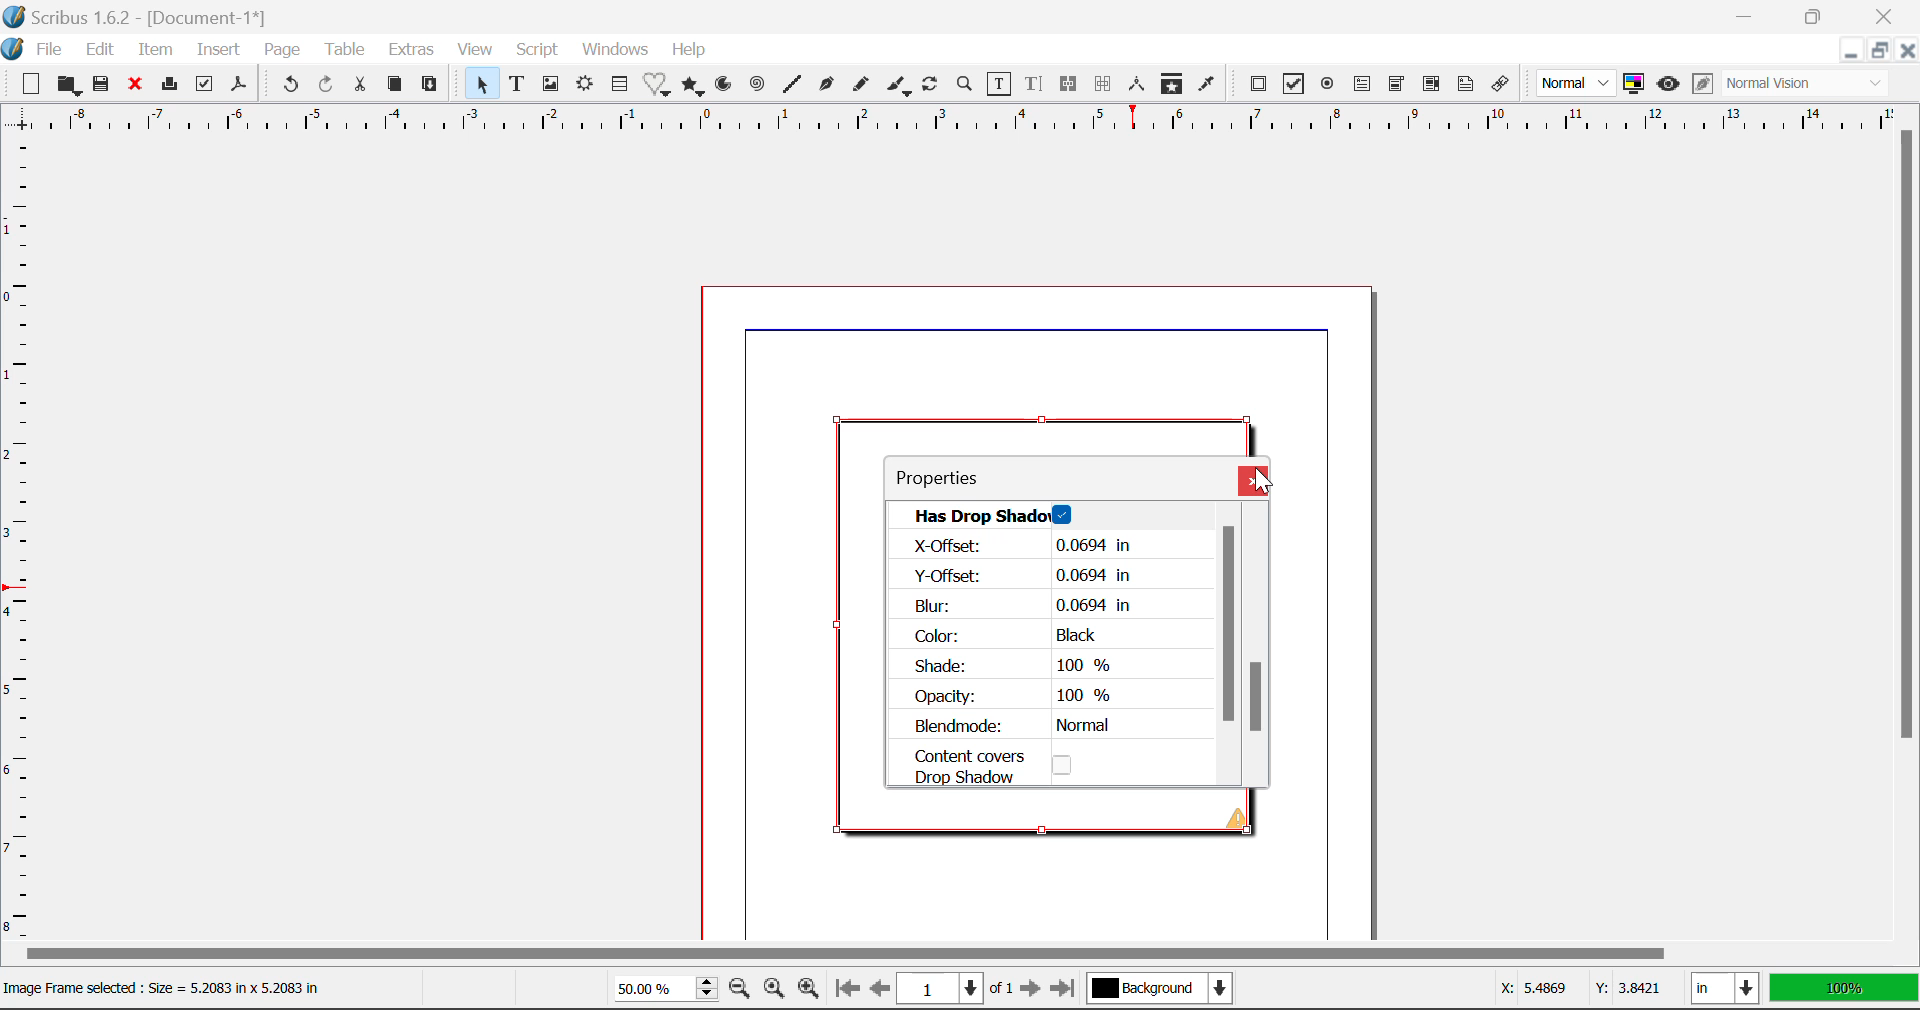  What do you see at coordinates (1009, 765) in the screenshot?
I see `Content CoversDrop Shadow Option` at bounding box center [1009, 765].